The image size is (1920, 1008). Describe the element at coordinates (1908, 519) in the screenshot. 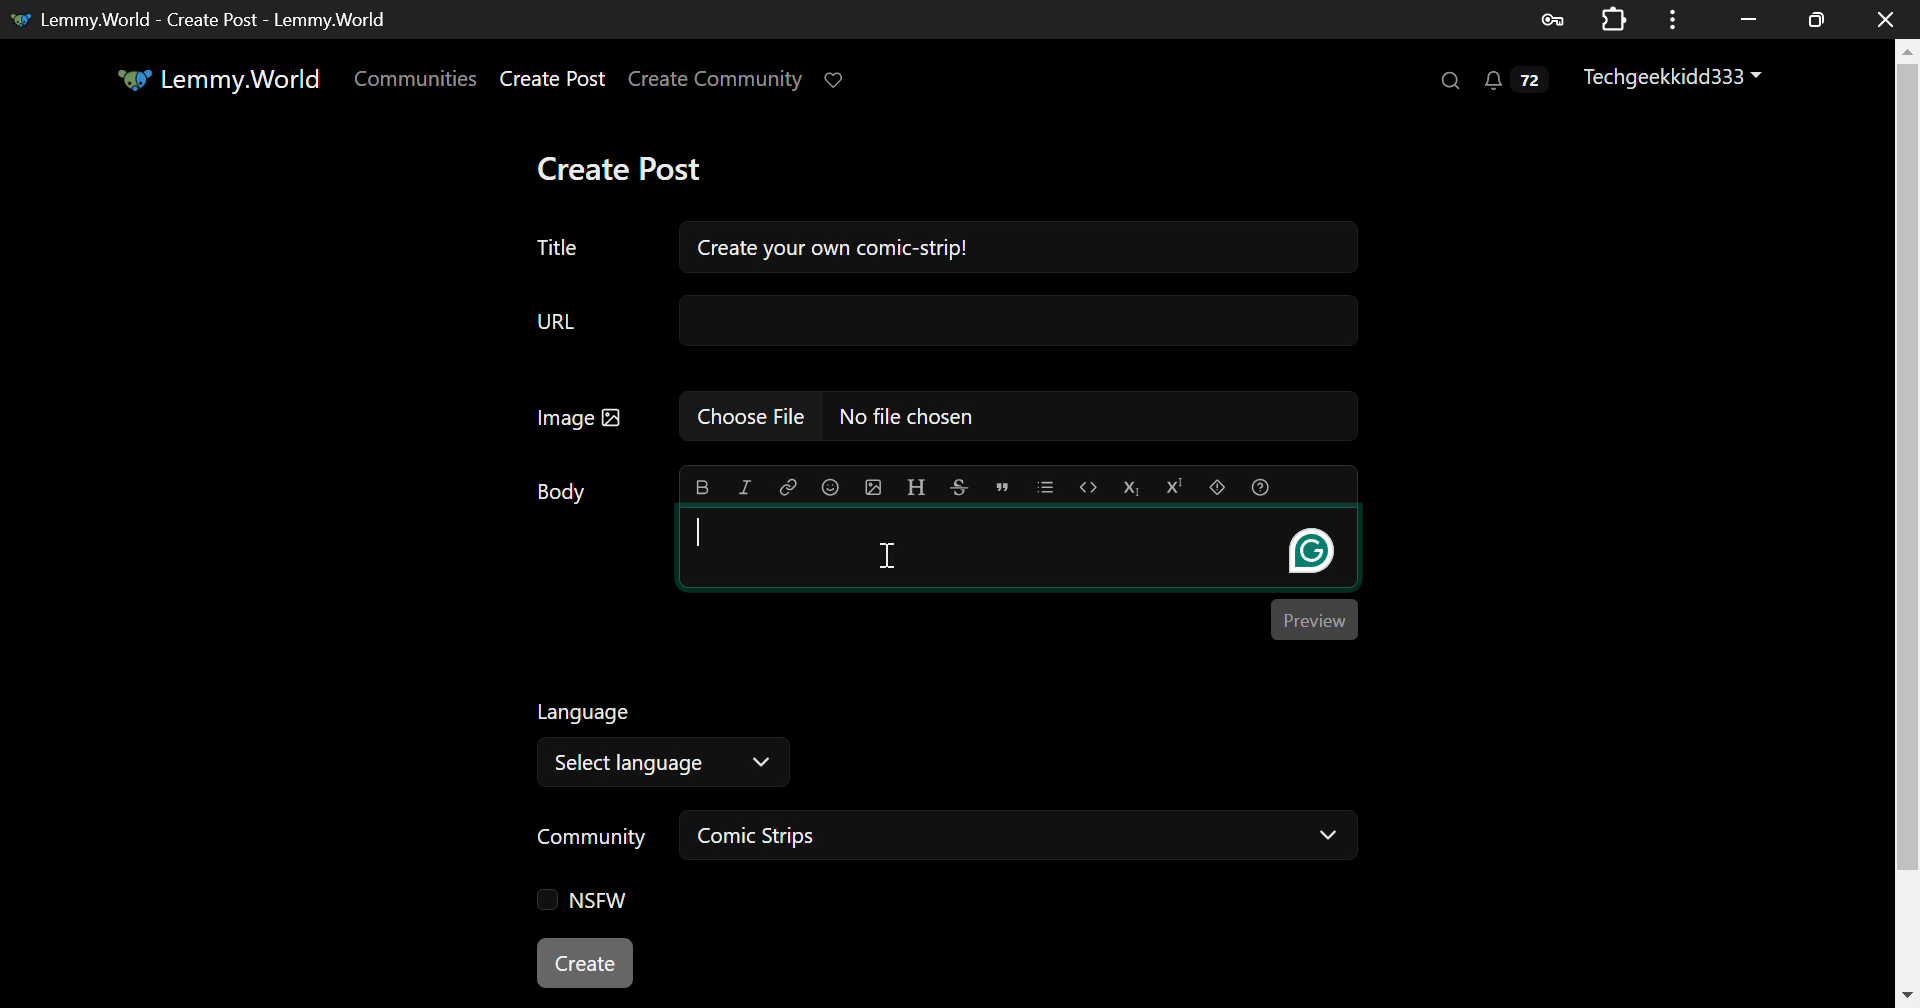

I see `Scroll Bar` at that location.